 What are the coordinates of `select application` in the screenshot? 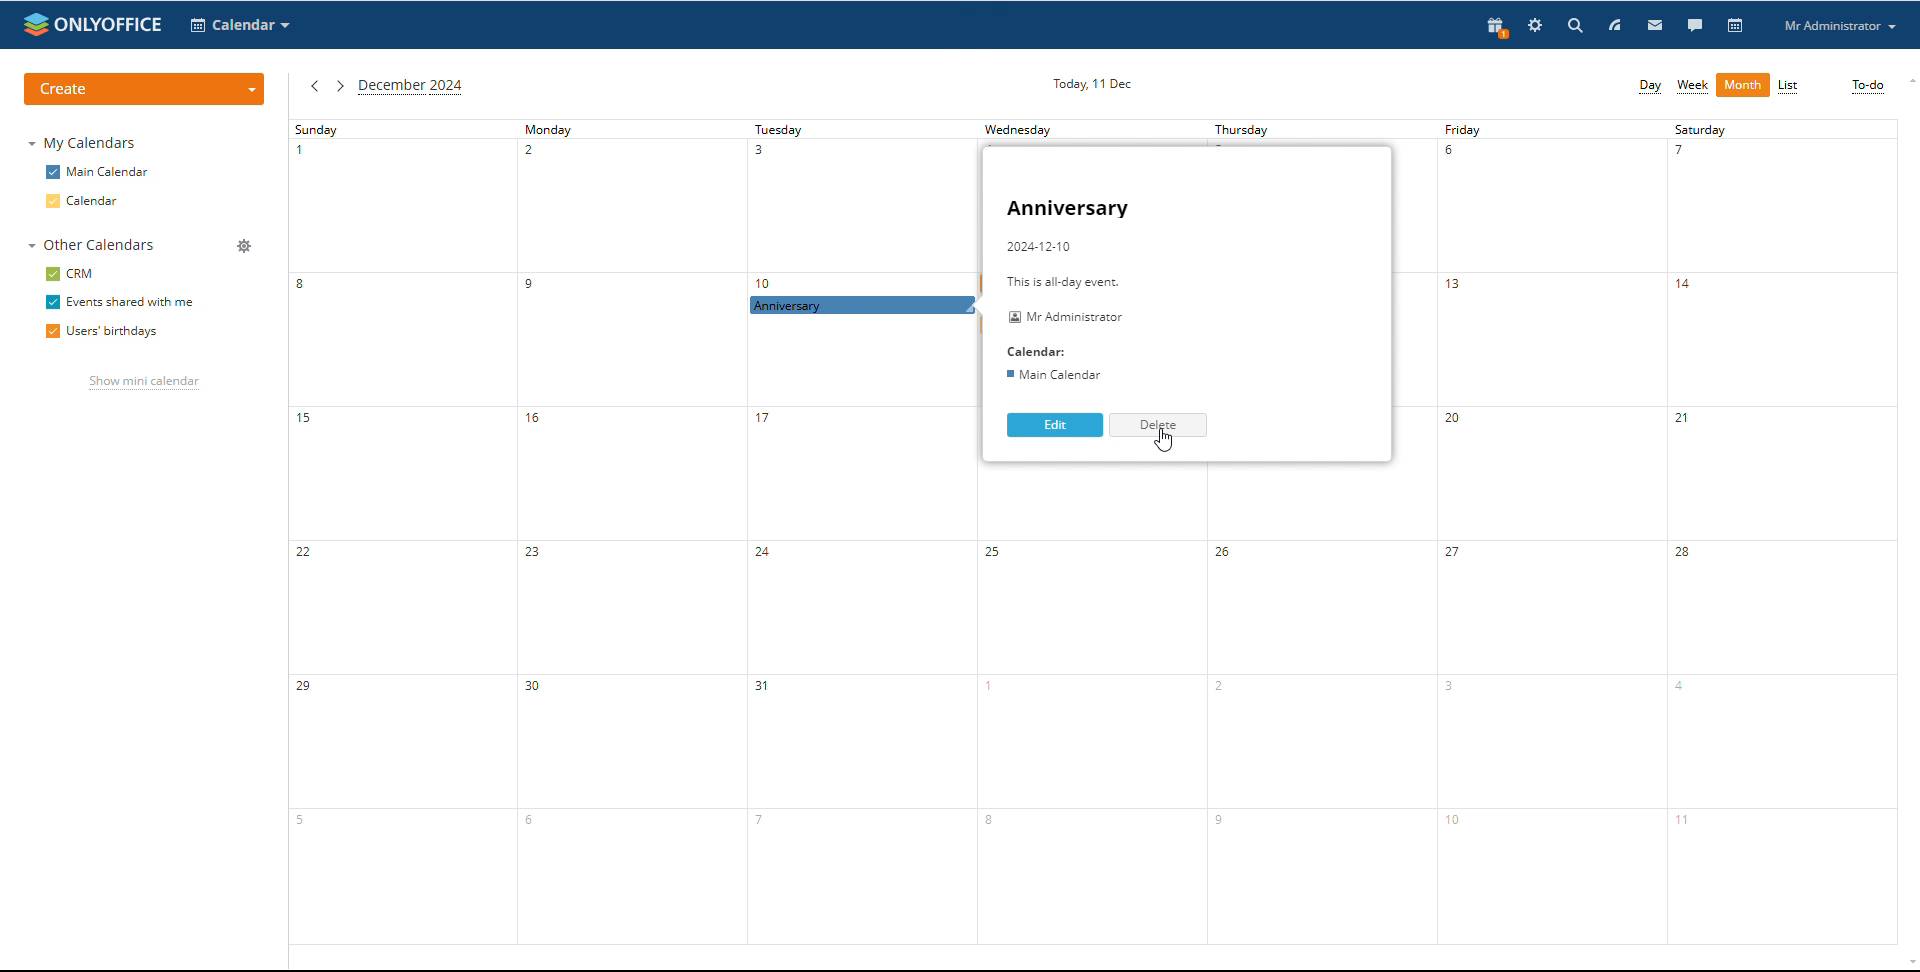 It's located at (240, 26).